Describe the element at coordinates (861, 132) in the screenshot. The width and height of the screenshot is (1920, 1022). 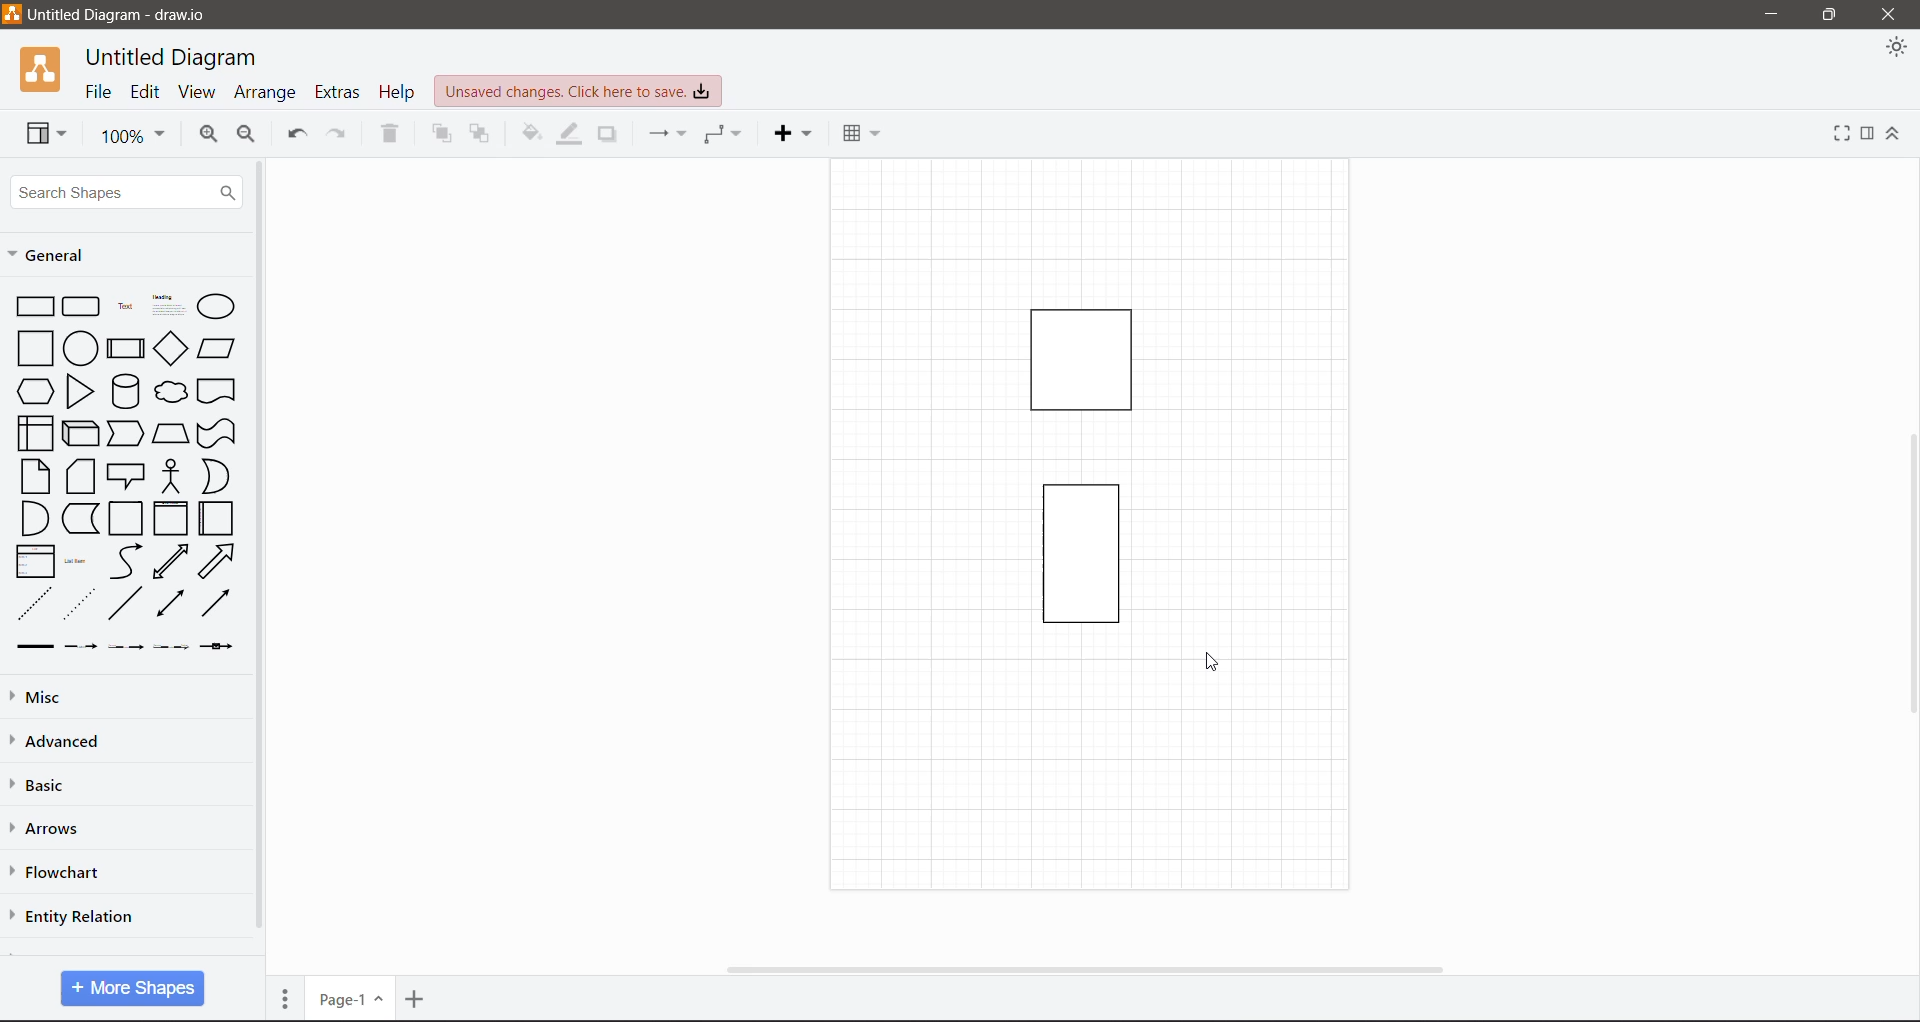
I see `Table` at that location.